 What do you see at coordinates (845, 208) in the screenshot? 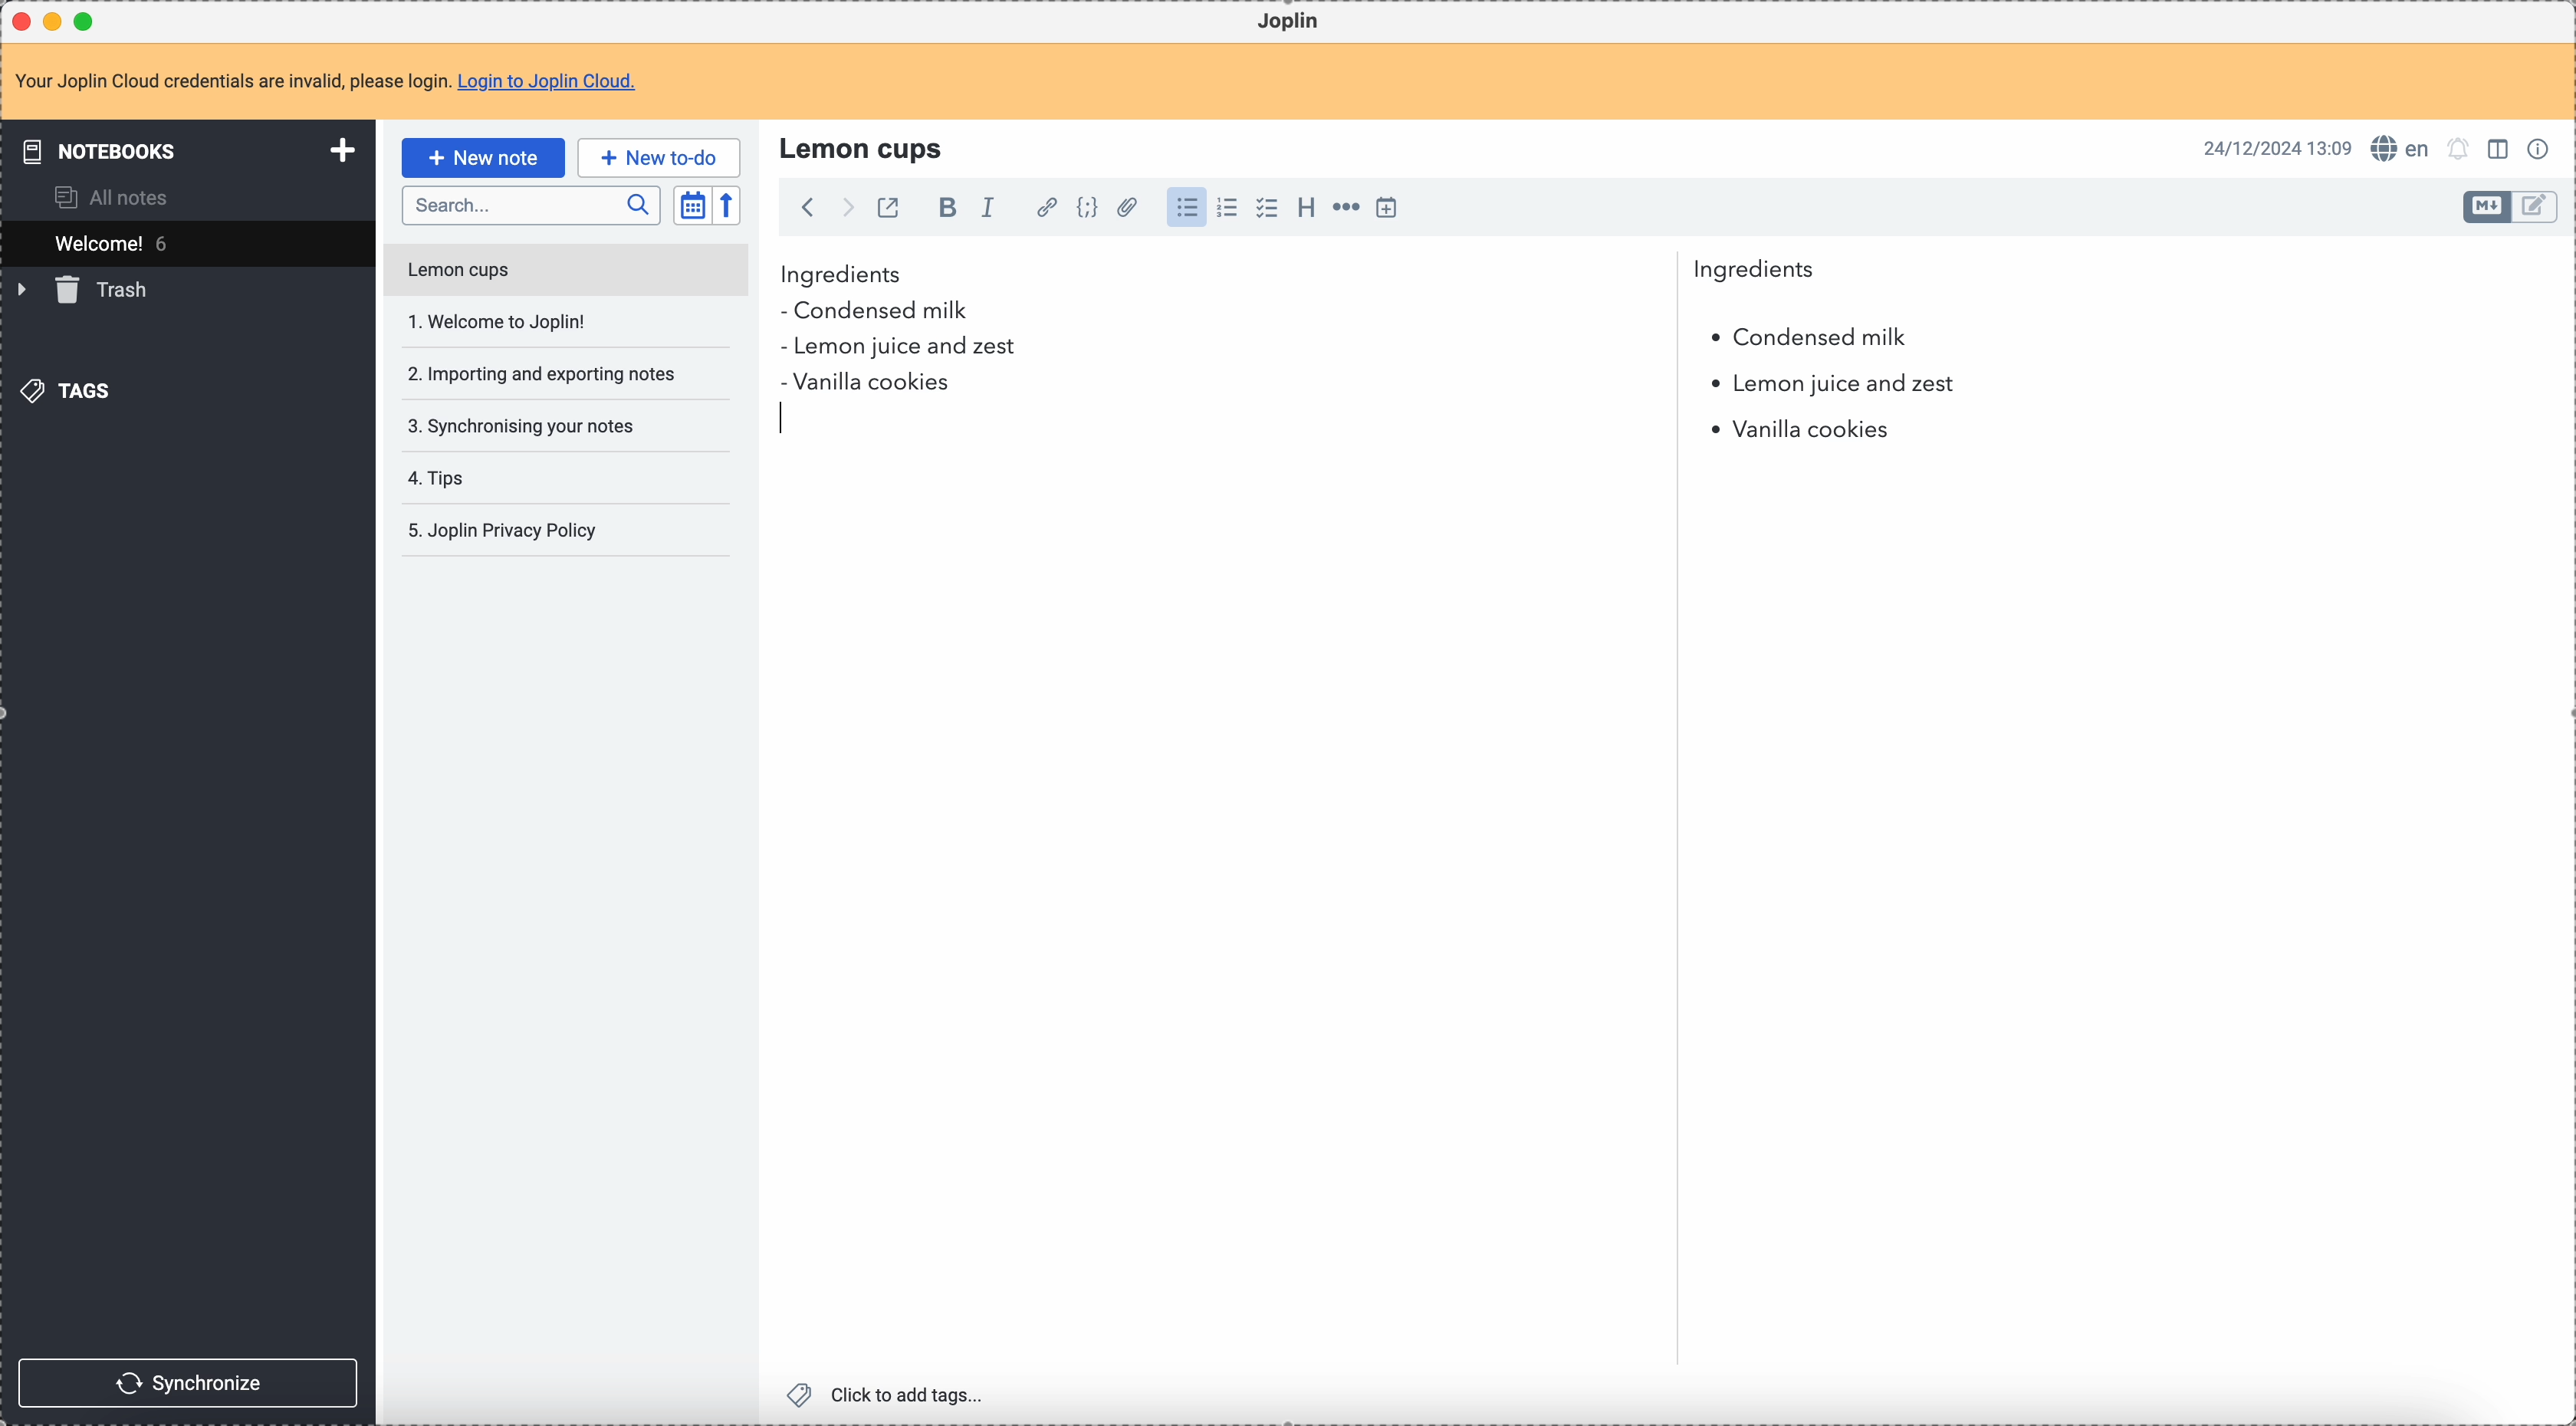
I see `foward` at bounding box center [845, 208].